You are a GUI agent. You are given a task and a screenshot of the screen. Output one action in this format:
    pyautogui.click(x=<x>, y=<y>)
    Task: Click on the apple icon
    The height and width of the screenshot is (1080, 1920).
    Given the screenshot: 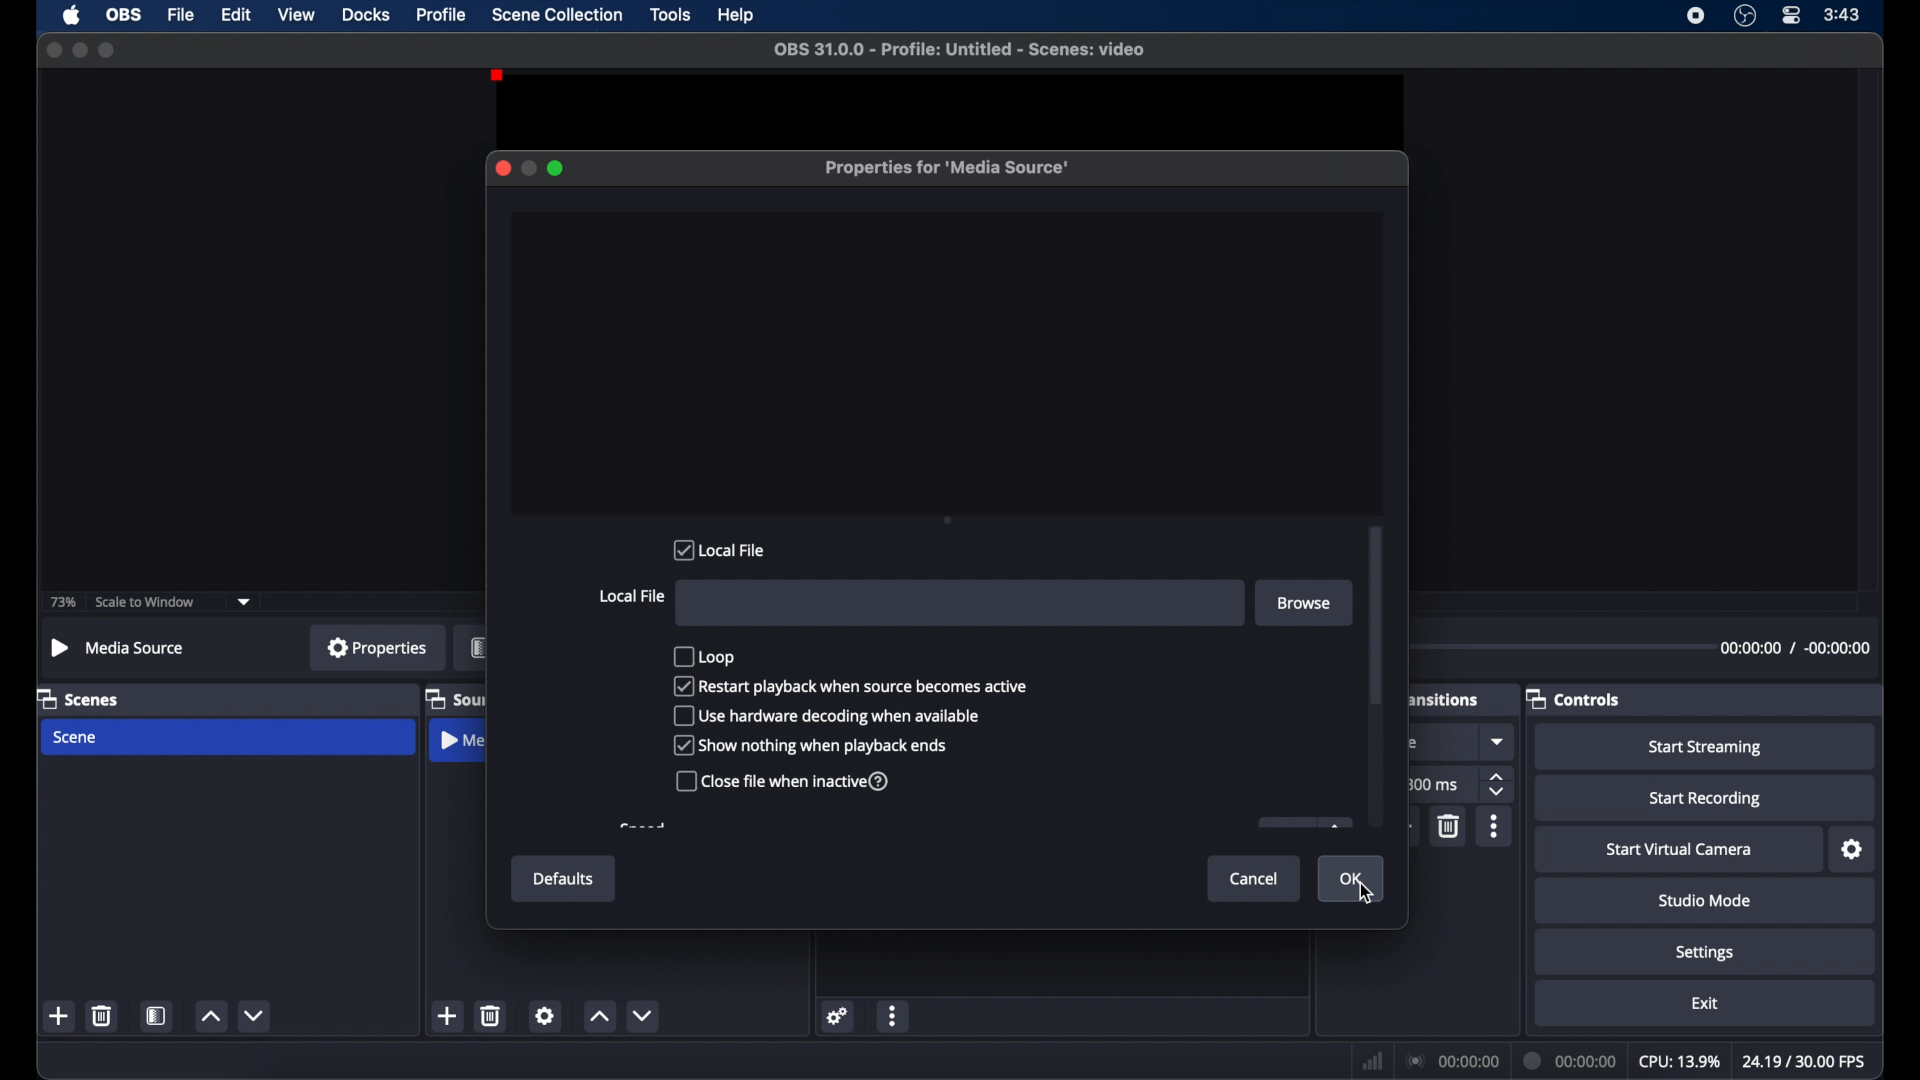 What is the action you would take?
    pyautogui.click(x=73, y=15)
    